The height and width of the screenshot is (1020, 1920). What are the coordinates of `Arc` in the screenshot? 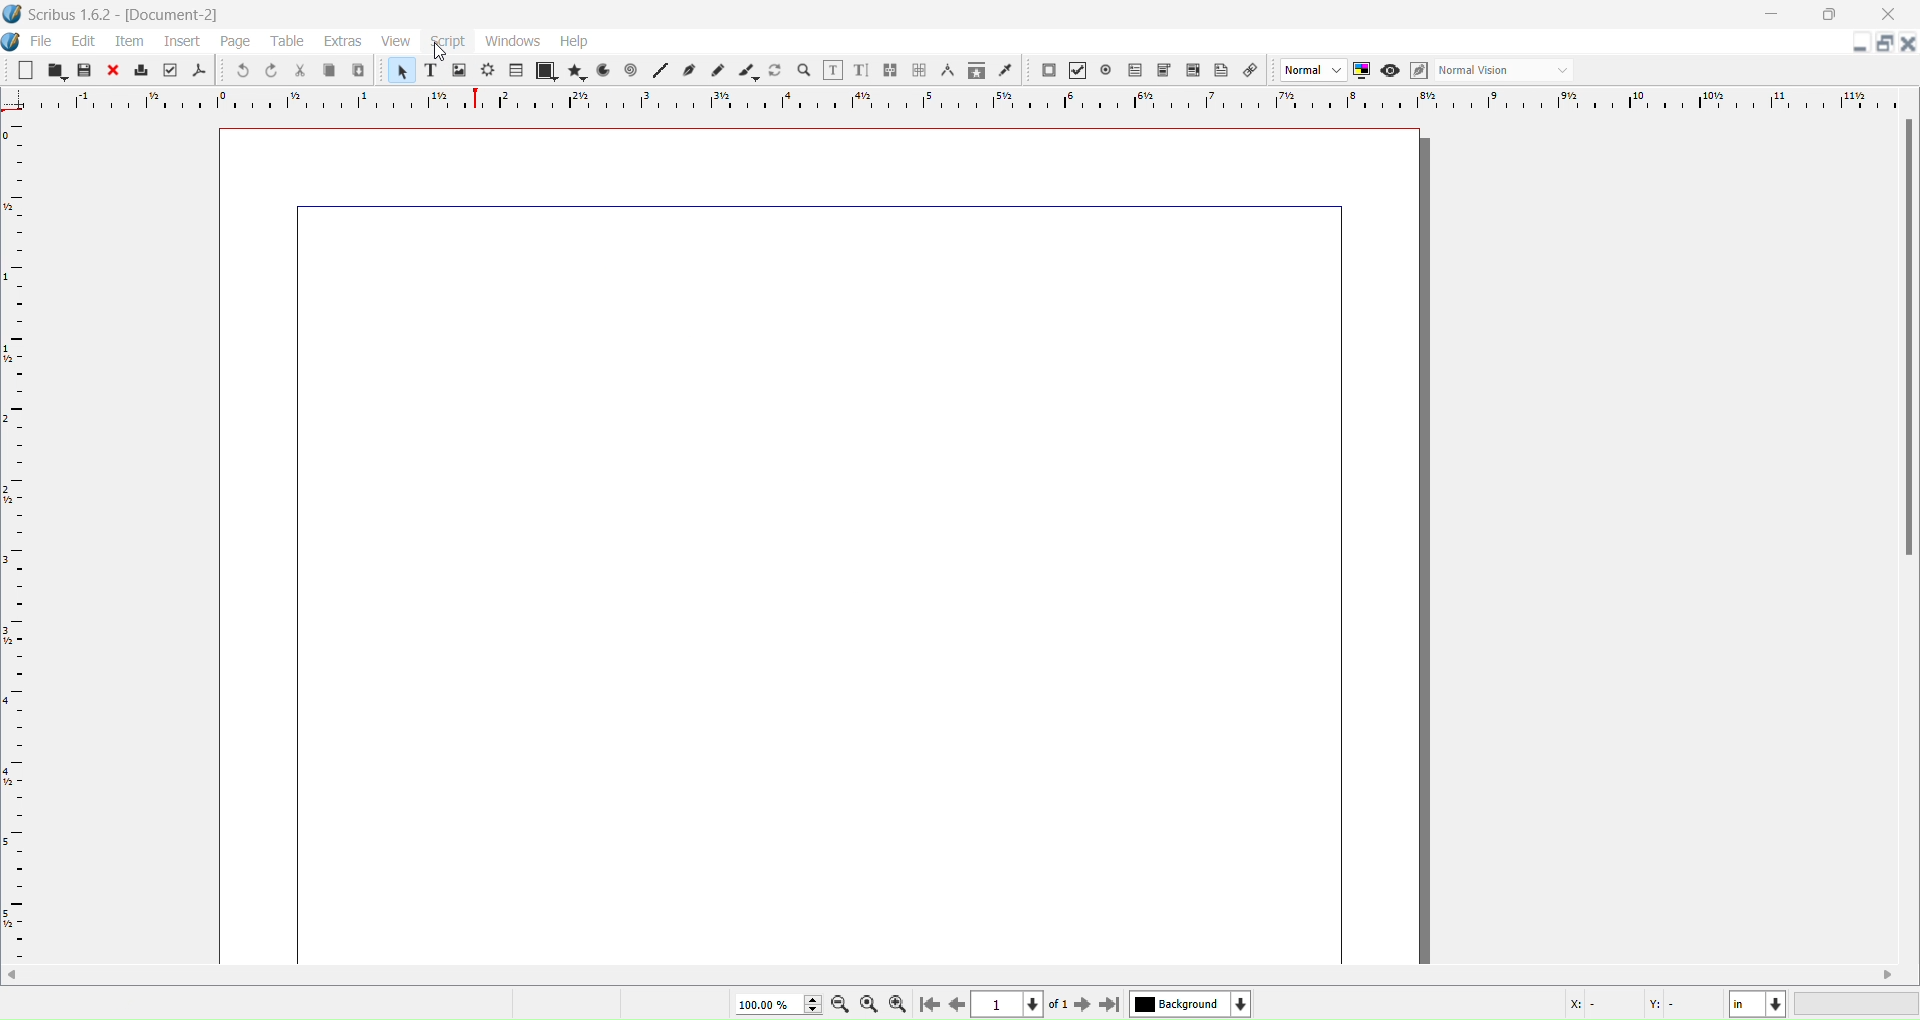 It's located at (601, 71).